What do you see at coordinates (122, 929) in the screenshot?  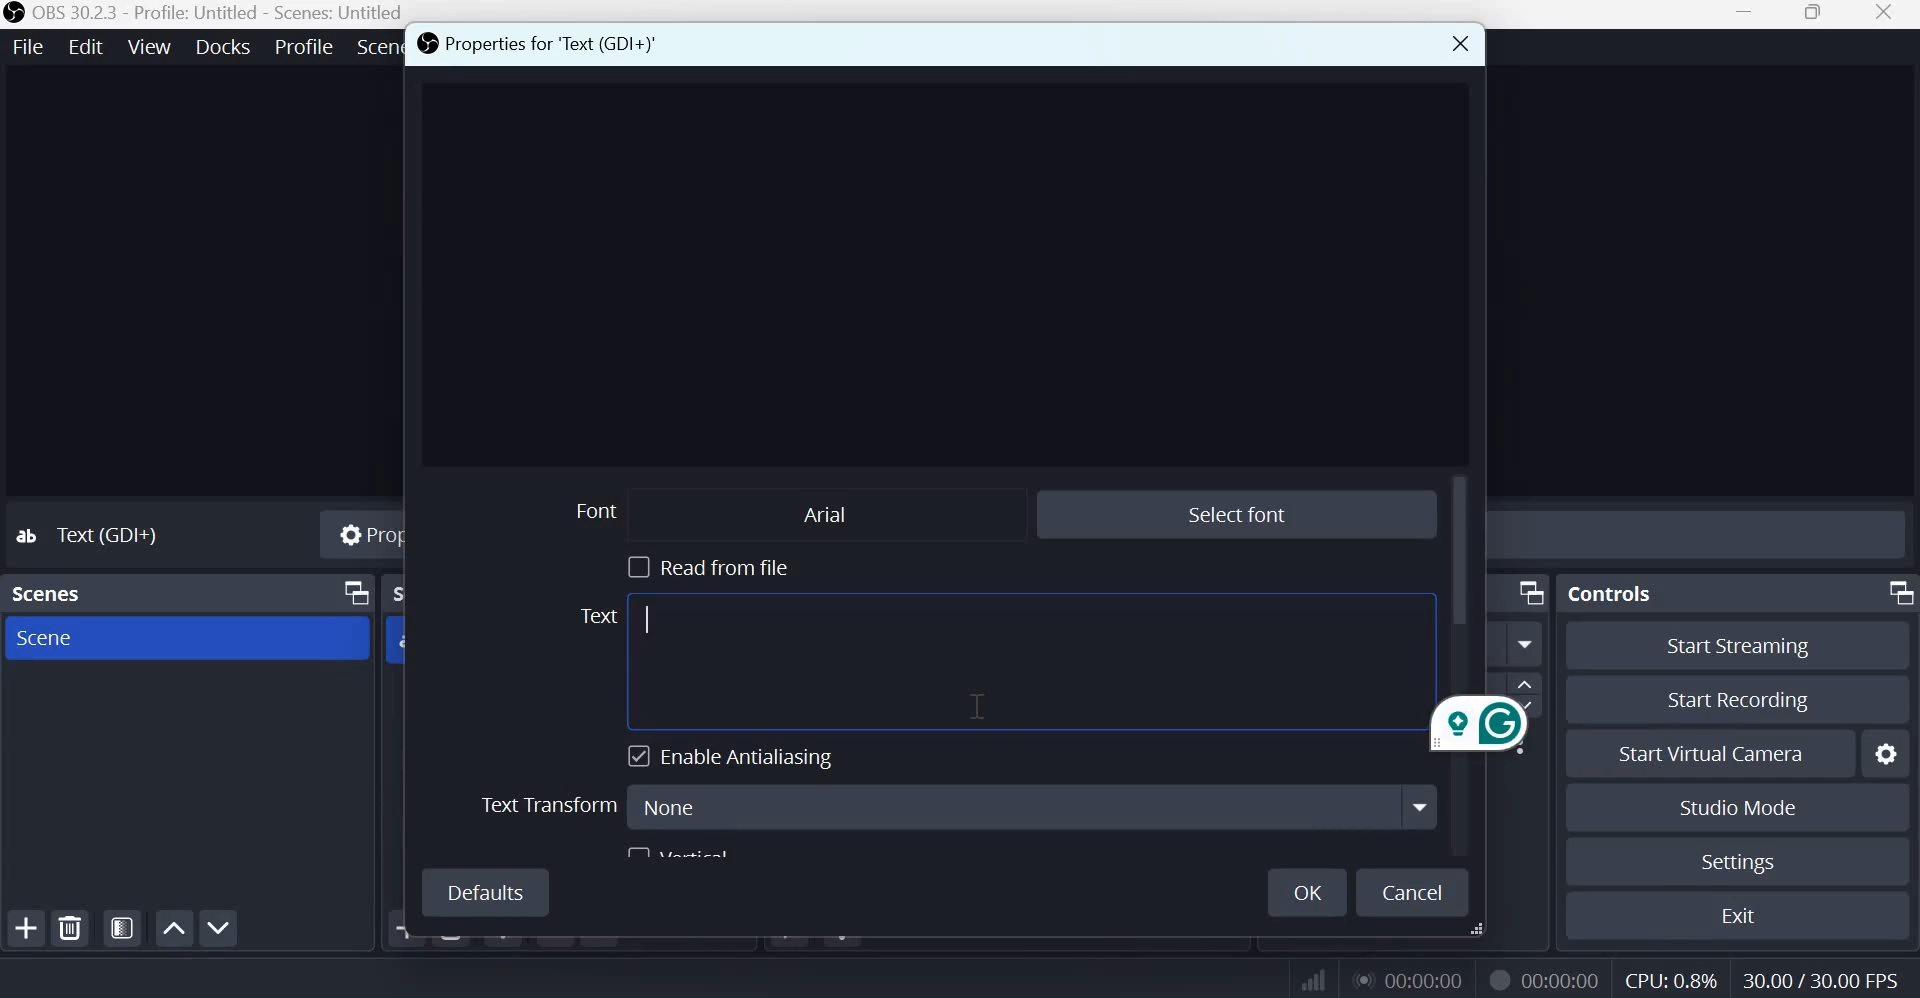 I see `Open scene filters` at bounding box center [122, 929].